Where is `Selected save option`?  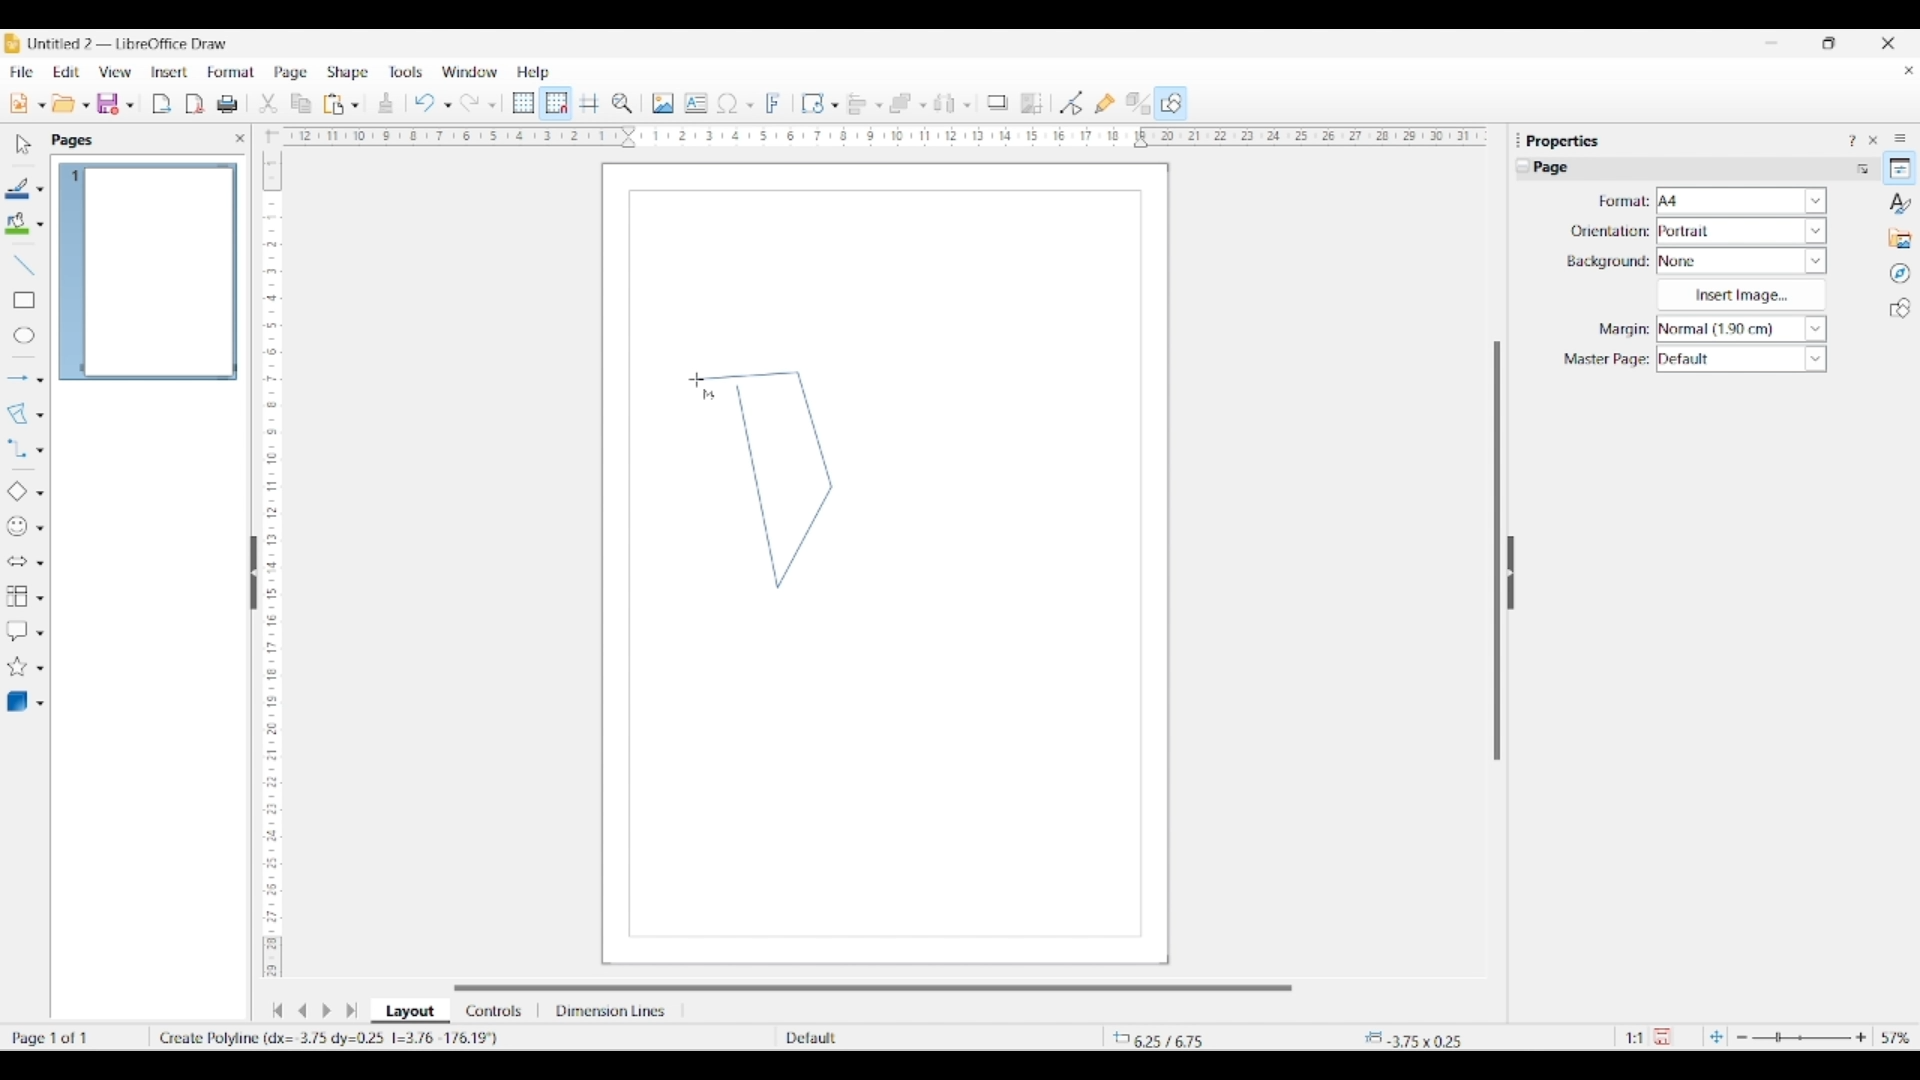
Selected save option is located at coordinates (109, 103).